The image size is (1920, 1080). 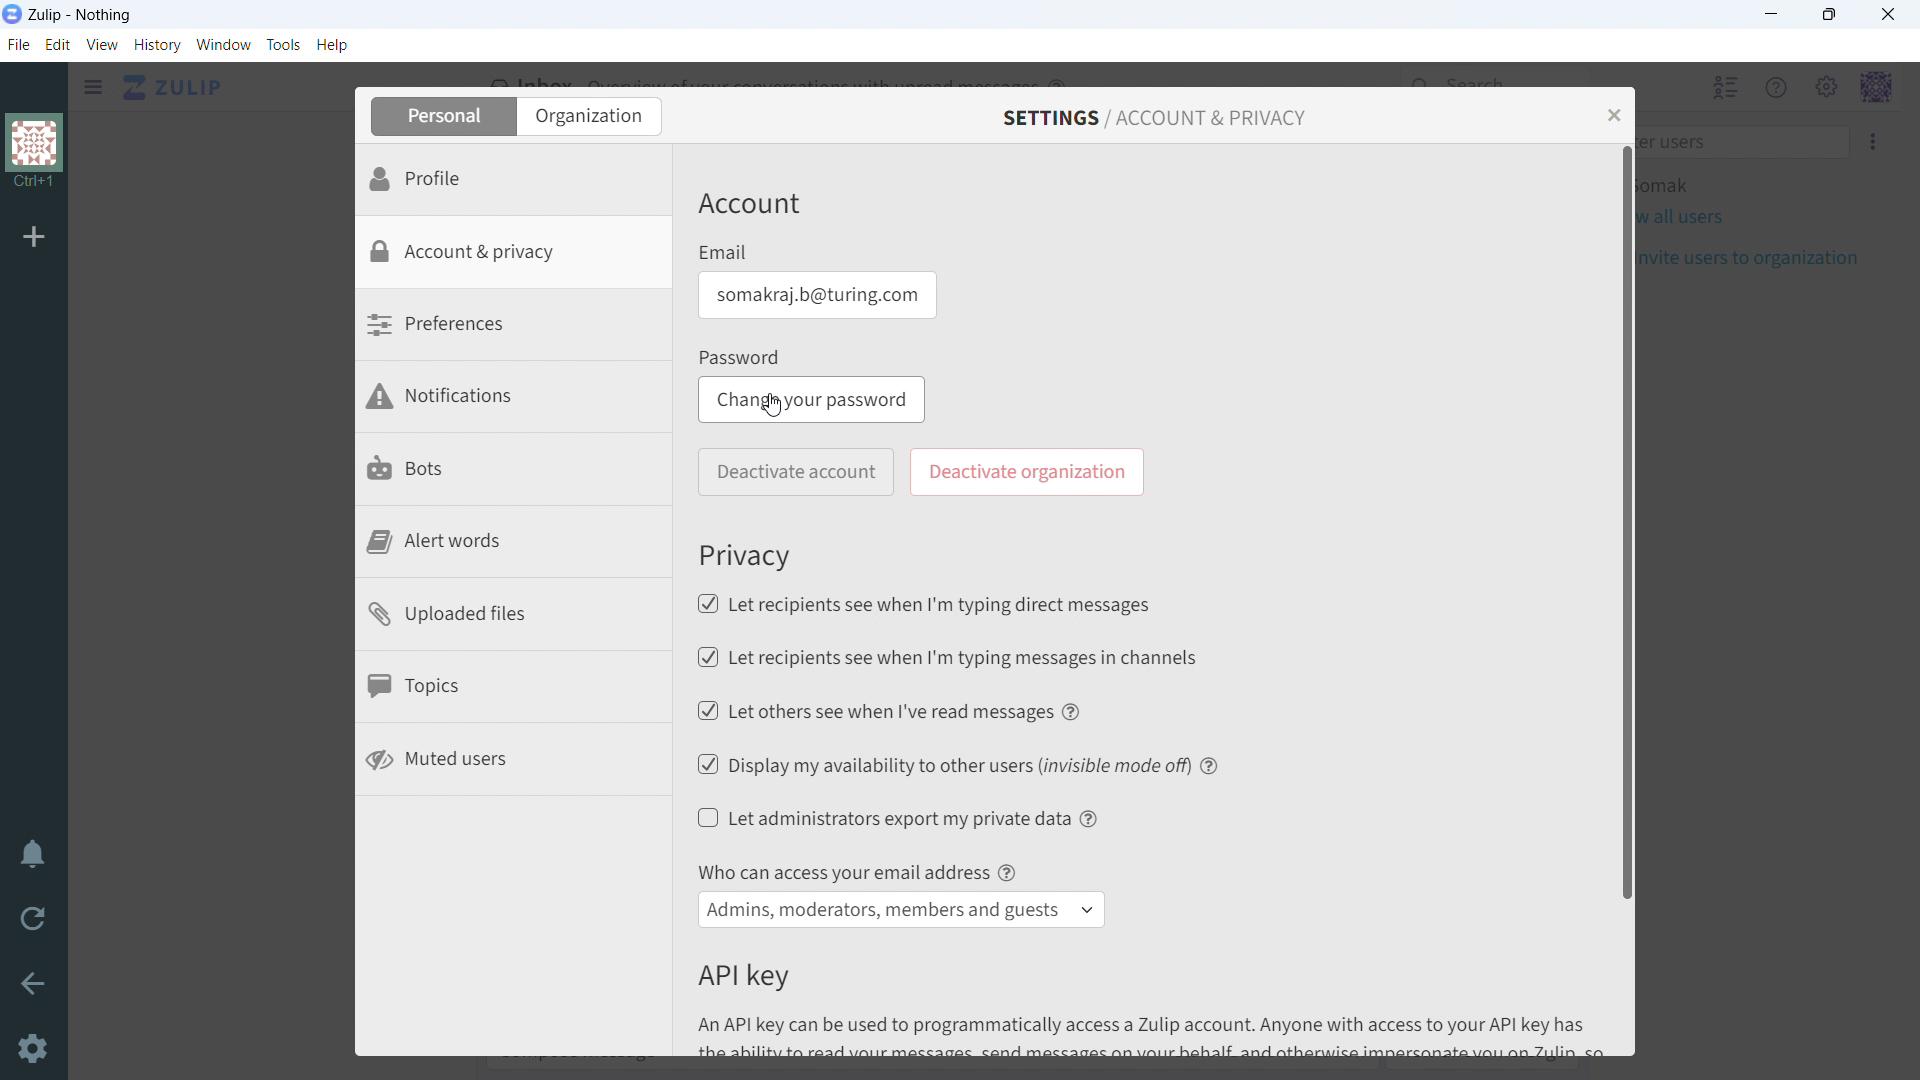 I want to click on settings, so click(x=35, y=1051).